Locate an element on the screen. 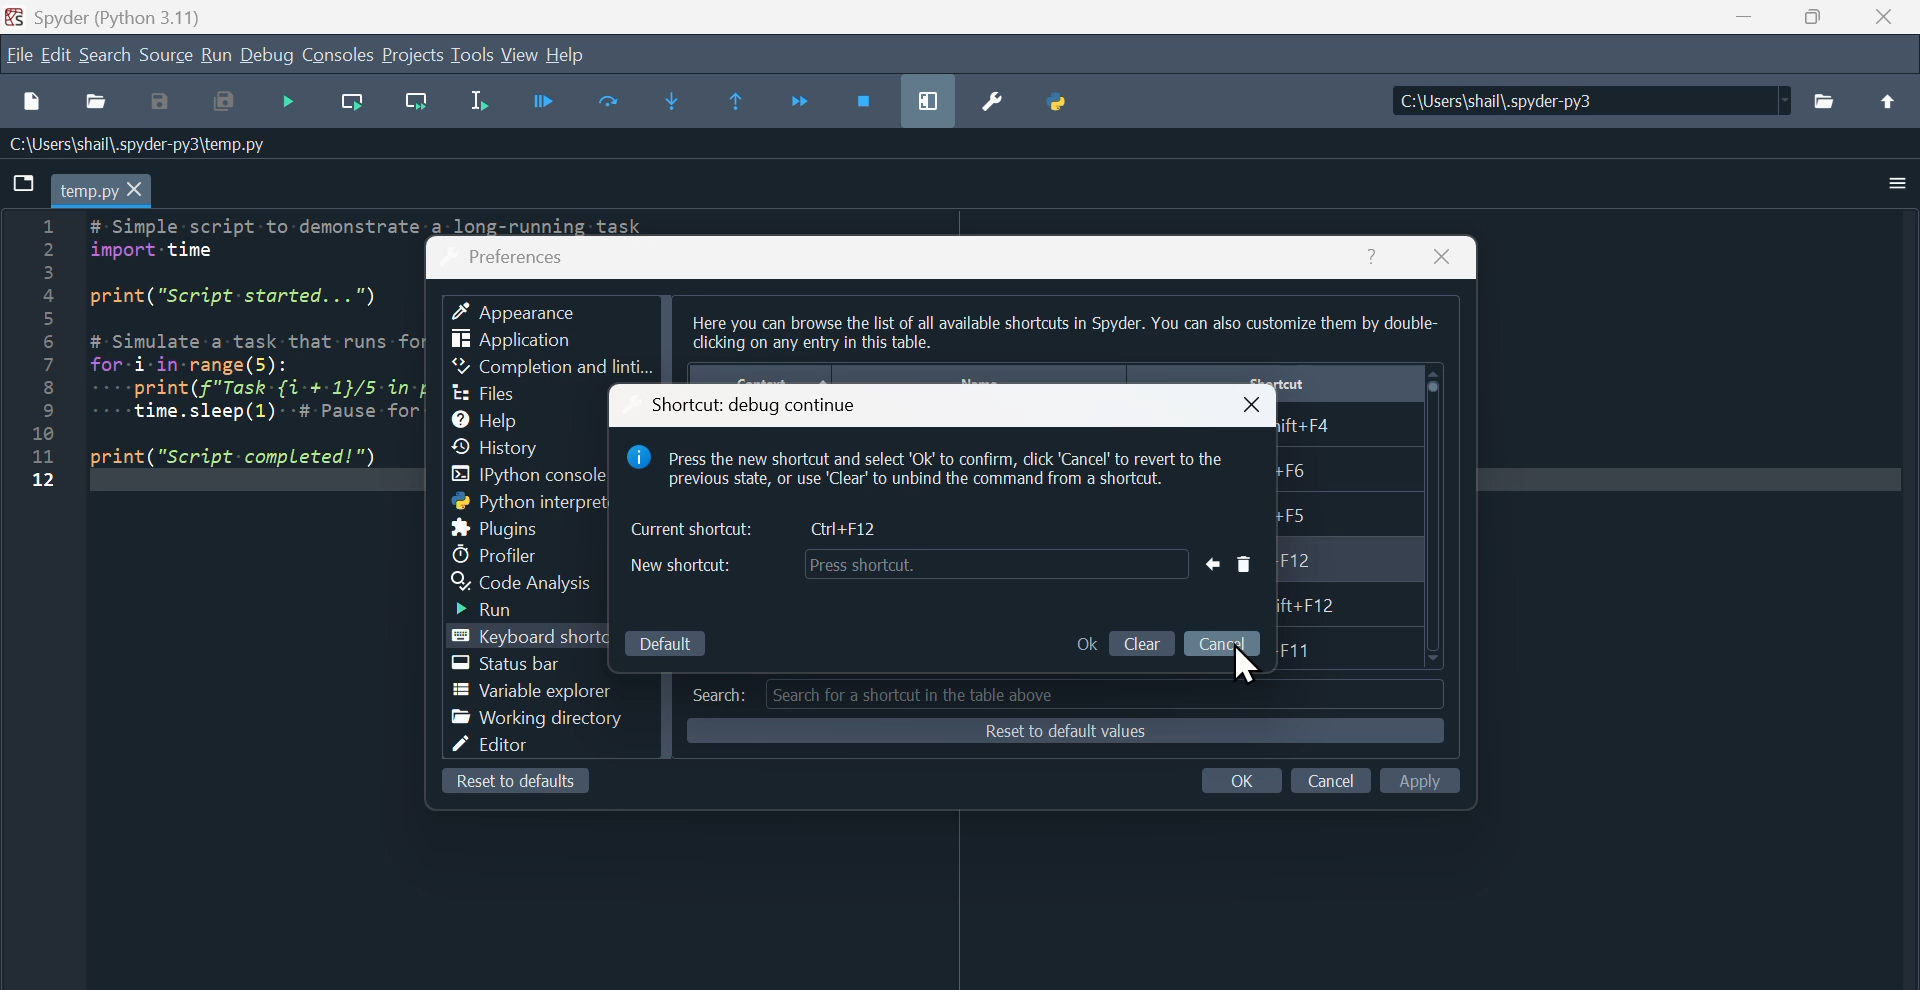  run is located at coordinates (215, 53).